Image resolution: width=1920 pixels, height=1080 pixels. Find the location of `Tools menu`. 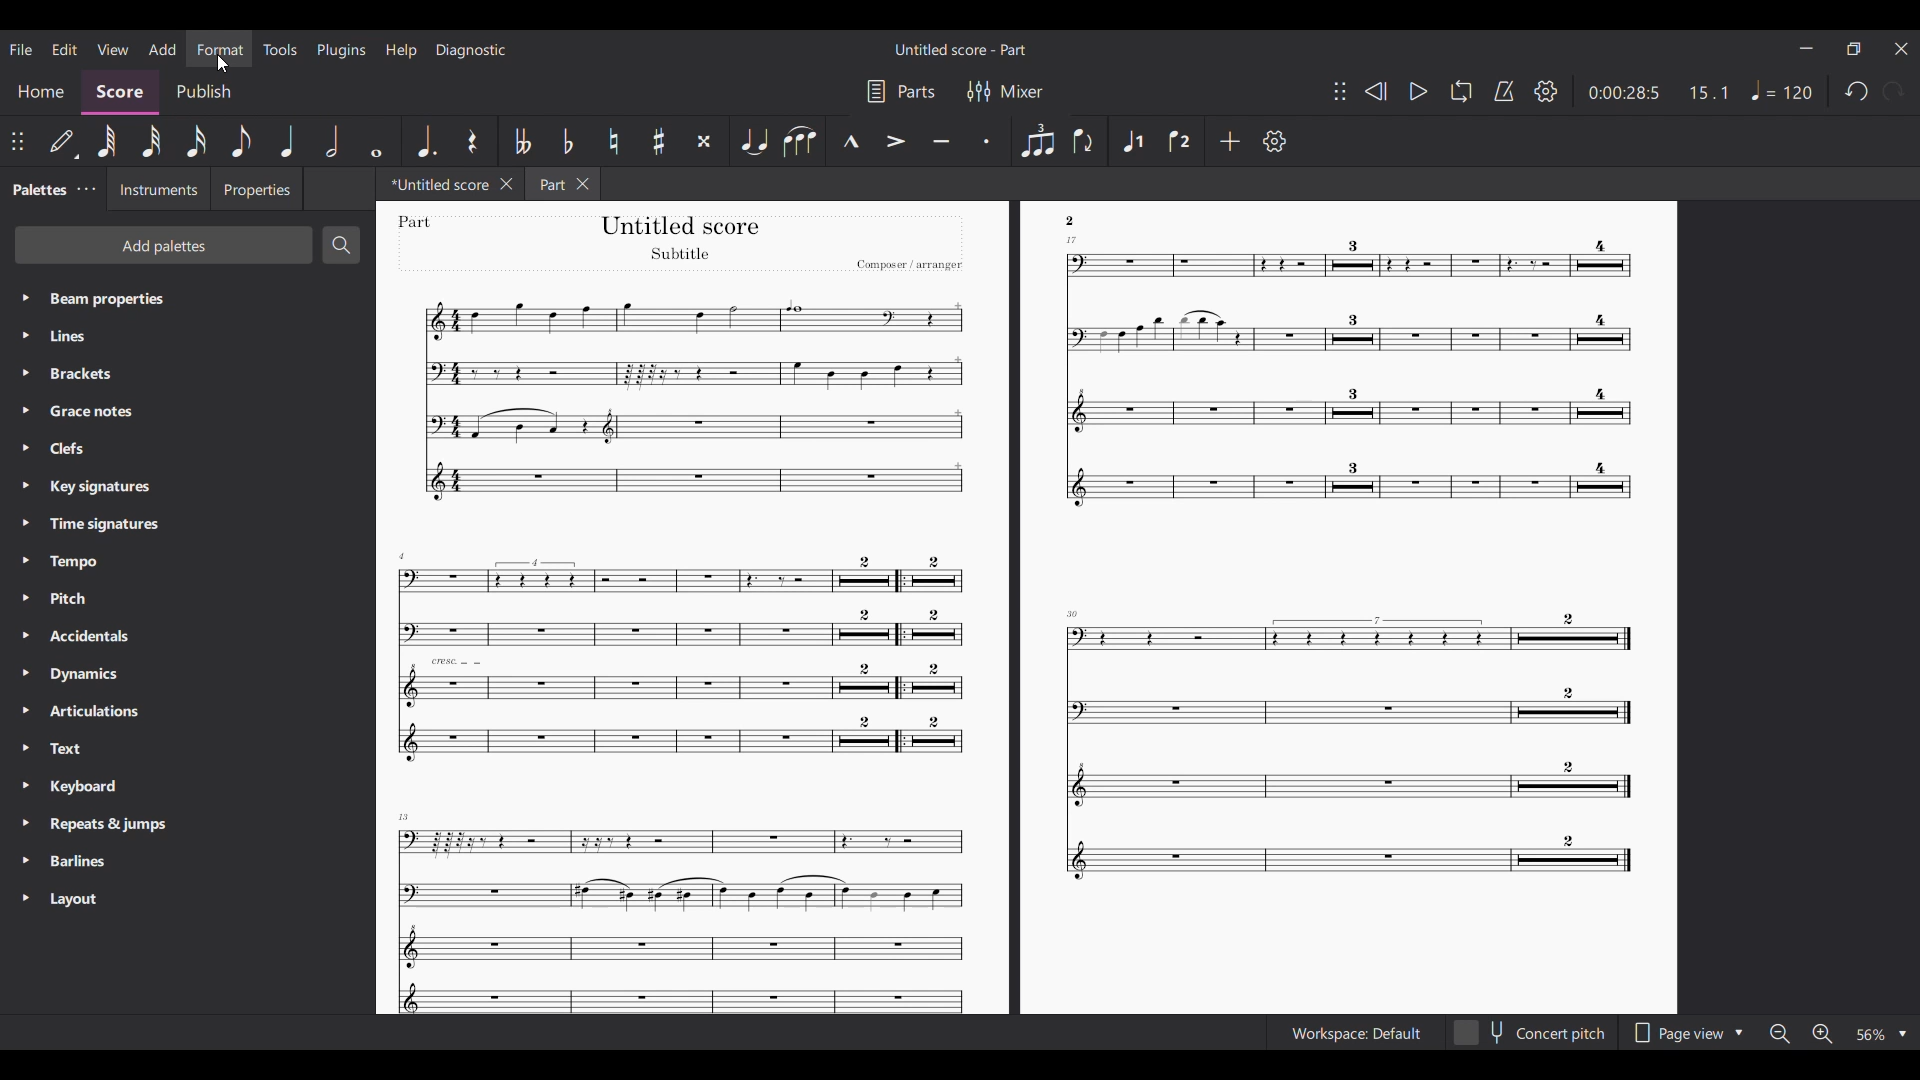

Tools menu is located at coordinates (279, 49).